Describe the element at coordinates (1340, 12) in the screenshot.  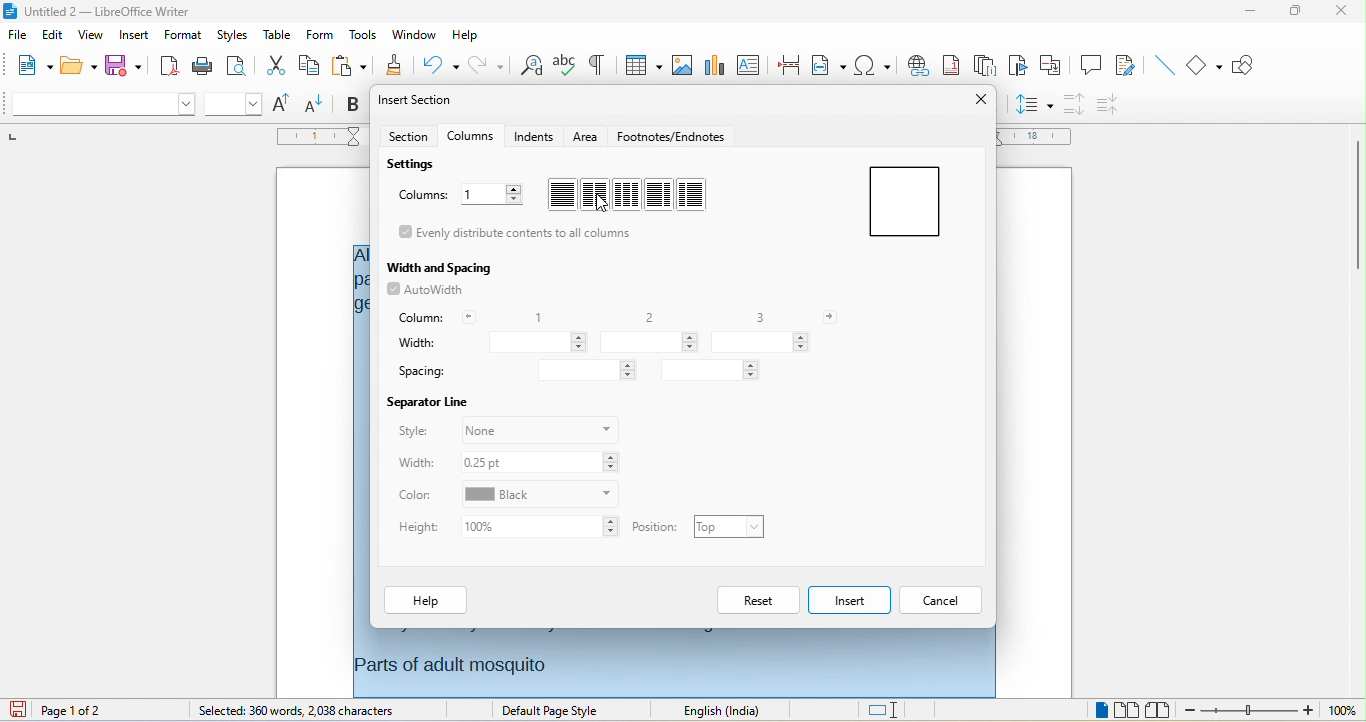
I see `close` at that location.